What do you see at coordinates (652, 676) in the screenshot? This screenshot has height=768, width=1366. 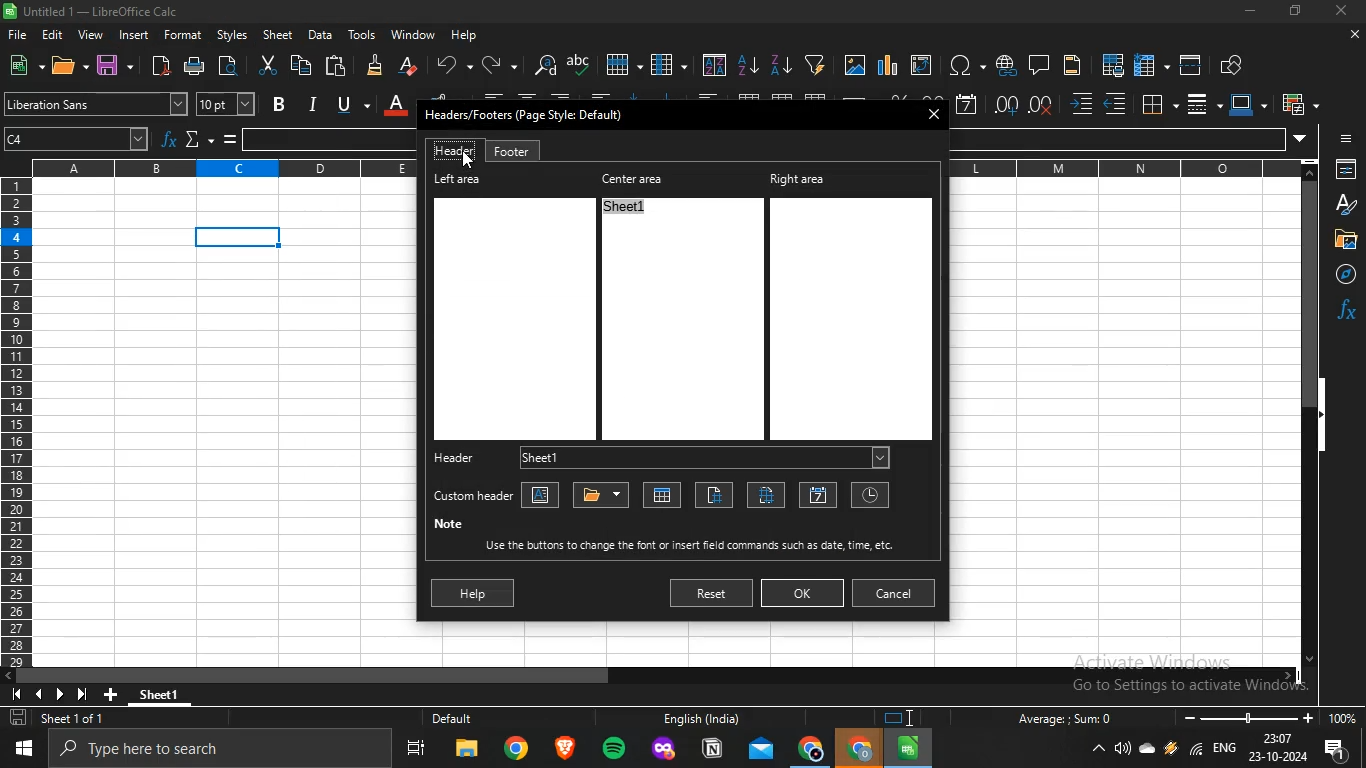 I see `scrollbar` at bounding box center [652, 676].